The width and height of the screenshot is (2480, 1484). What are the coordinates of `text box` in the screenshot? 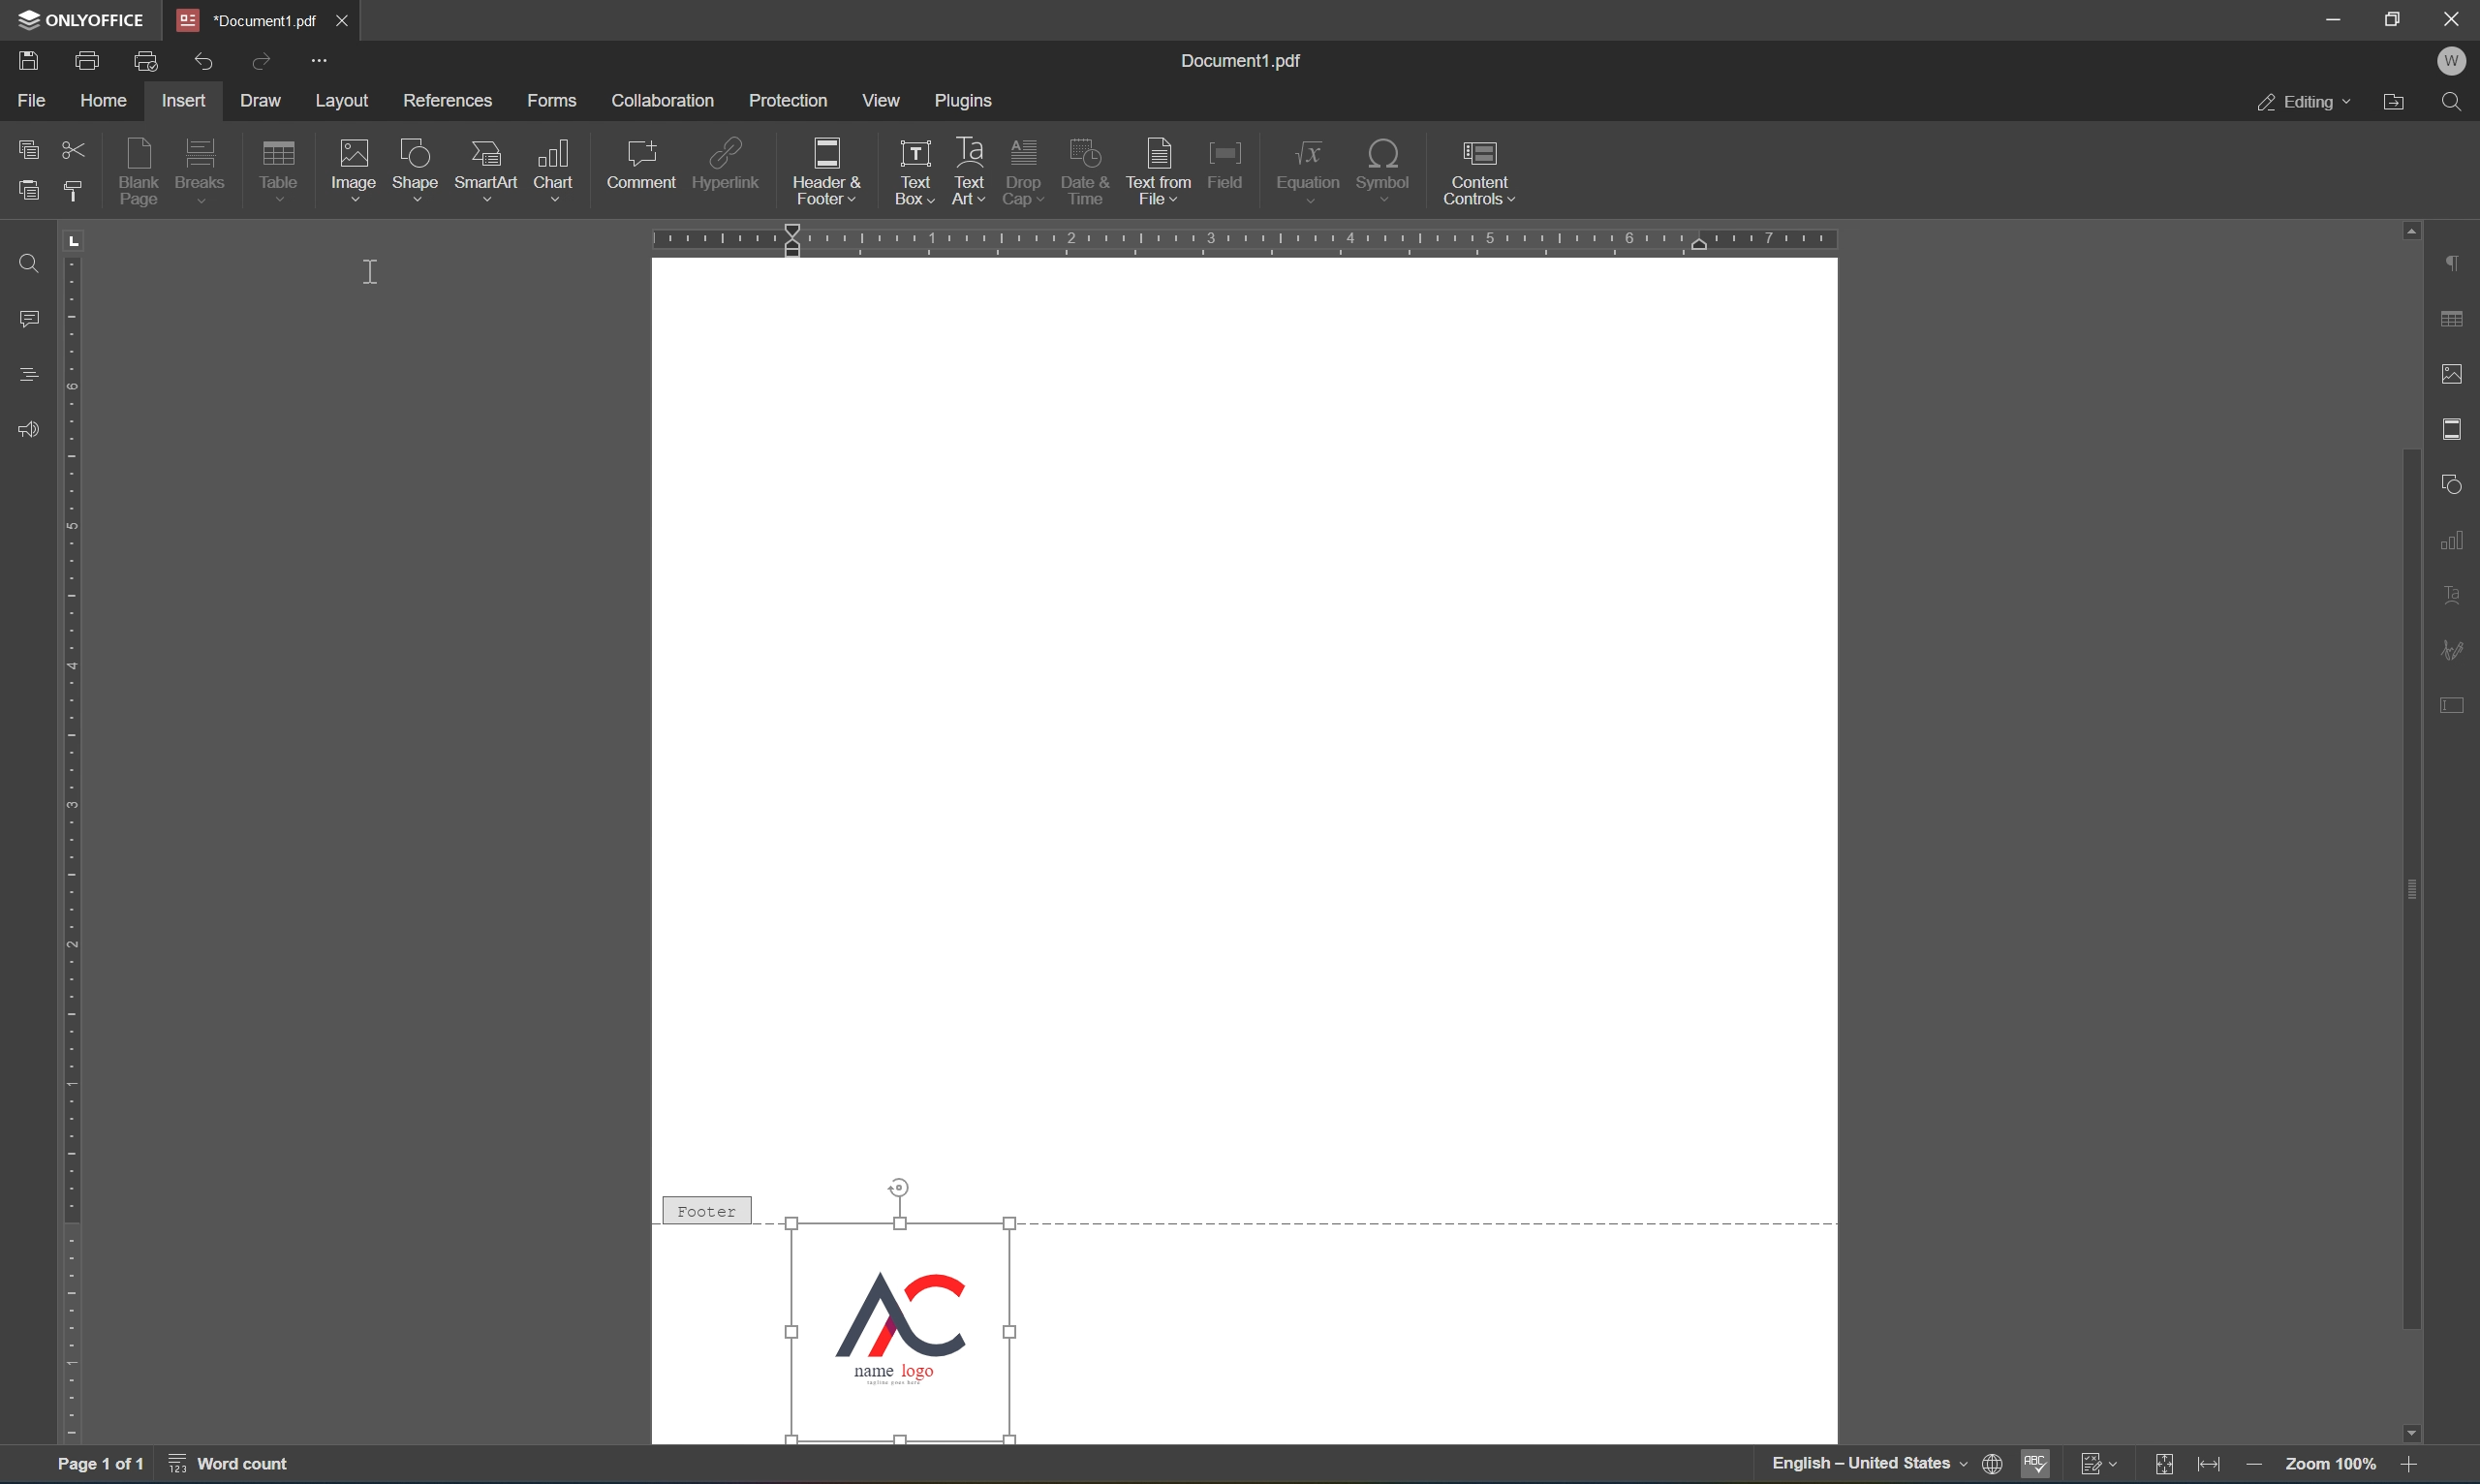 It's located at (910, 153).